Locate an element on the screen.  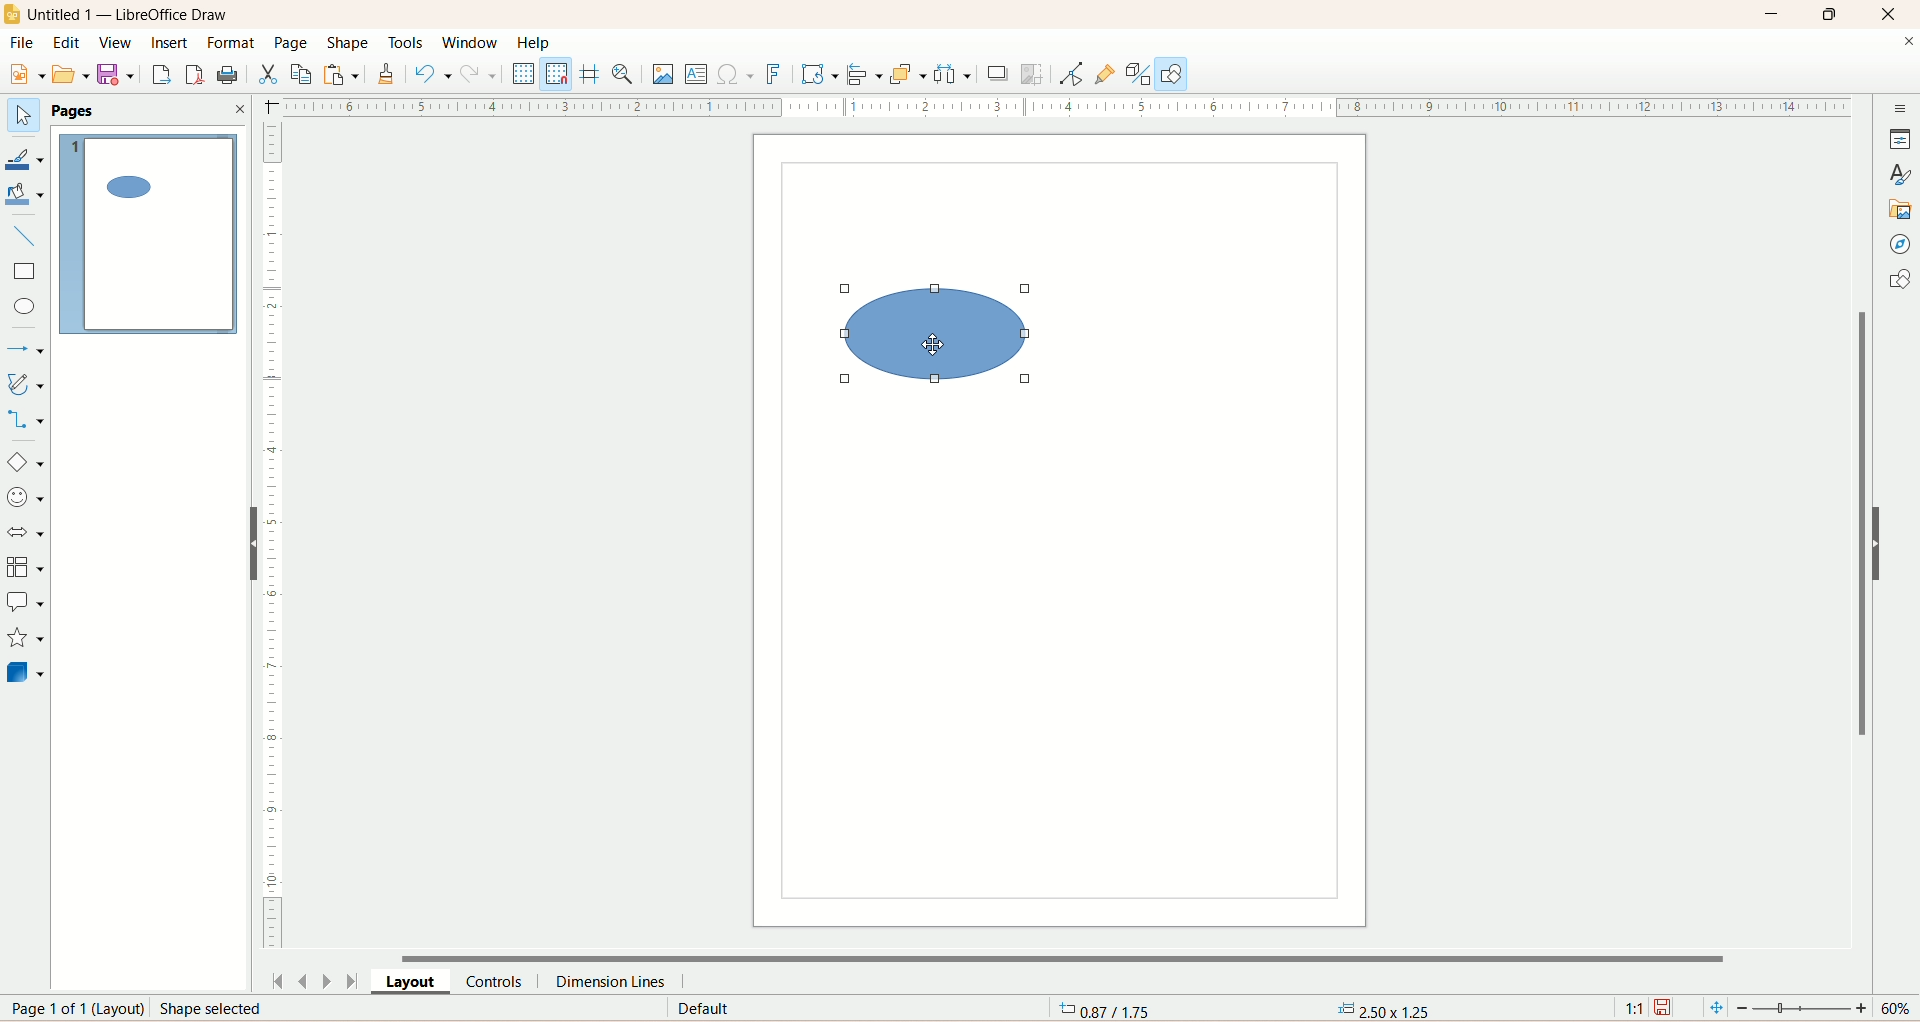
star and banners is located at coordinates (24, 637).